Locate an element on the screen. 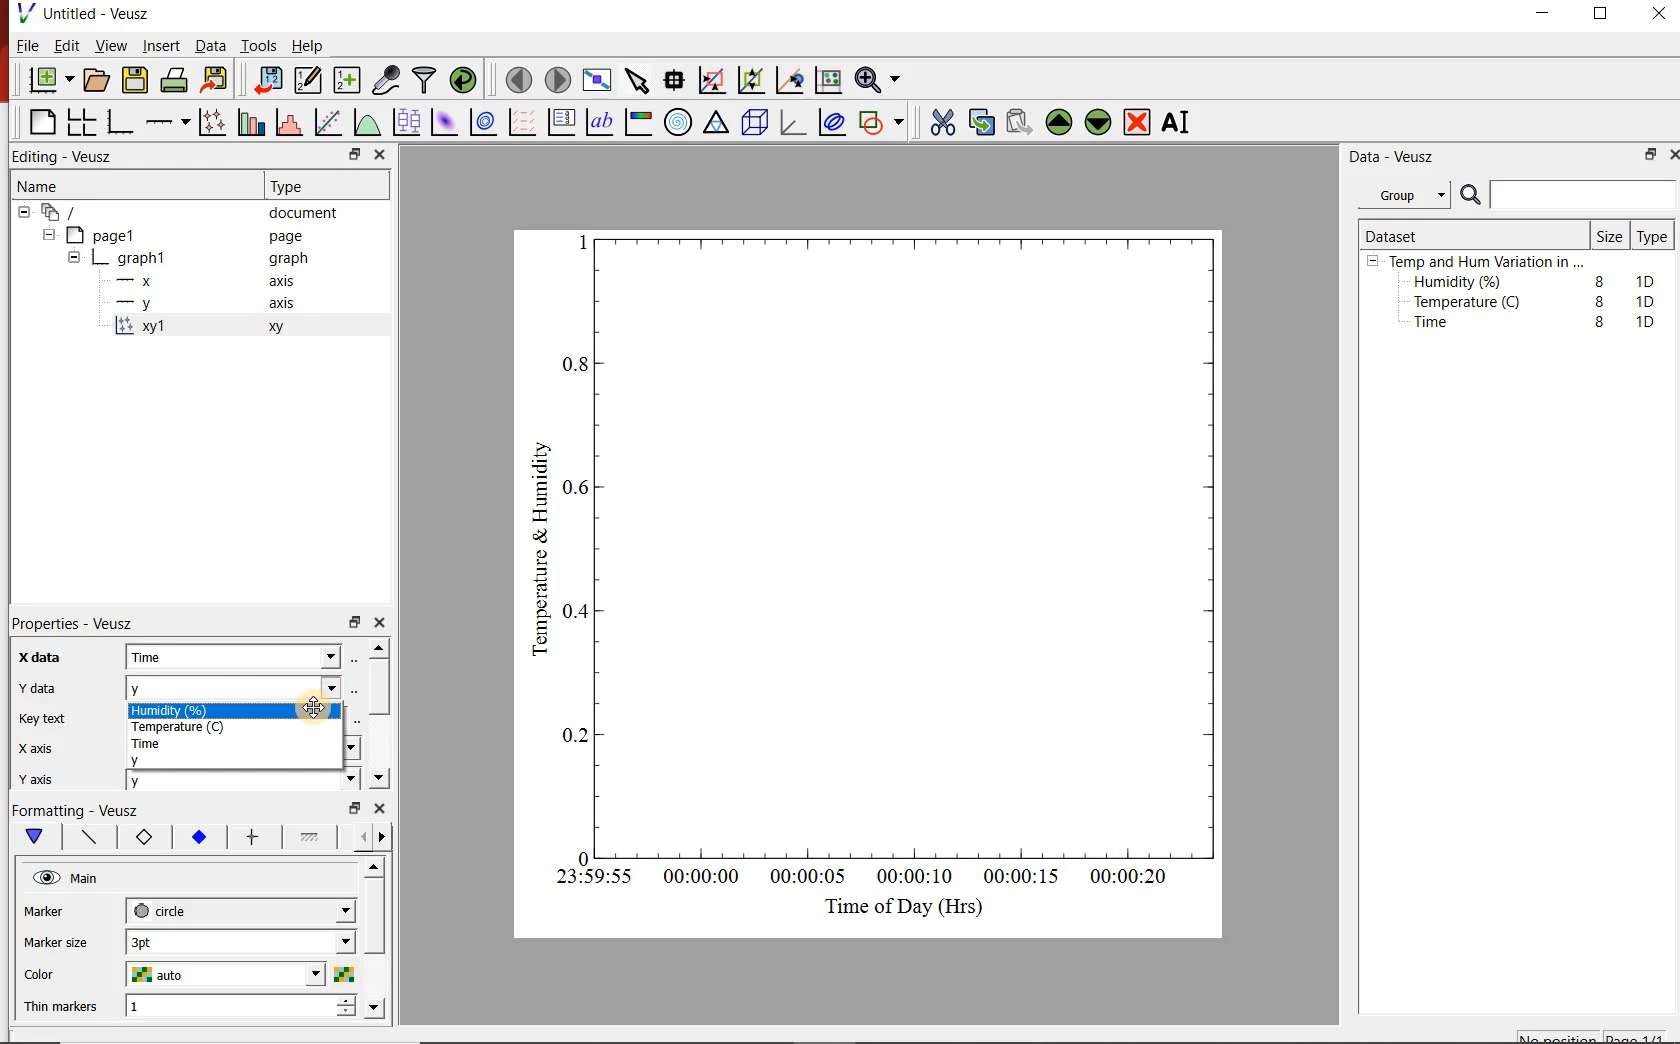 Image resolution: width=1680 pixels, height=1044 pixels. click to reset graph axes is located at coordinates (825, 81).